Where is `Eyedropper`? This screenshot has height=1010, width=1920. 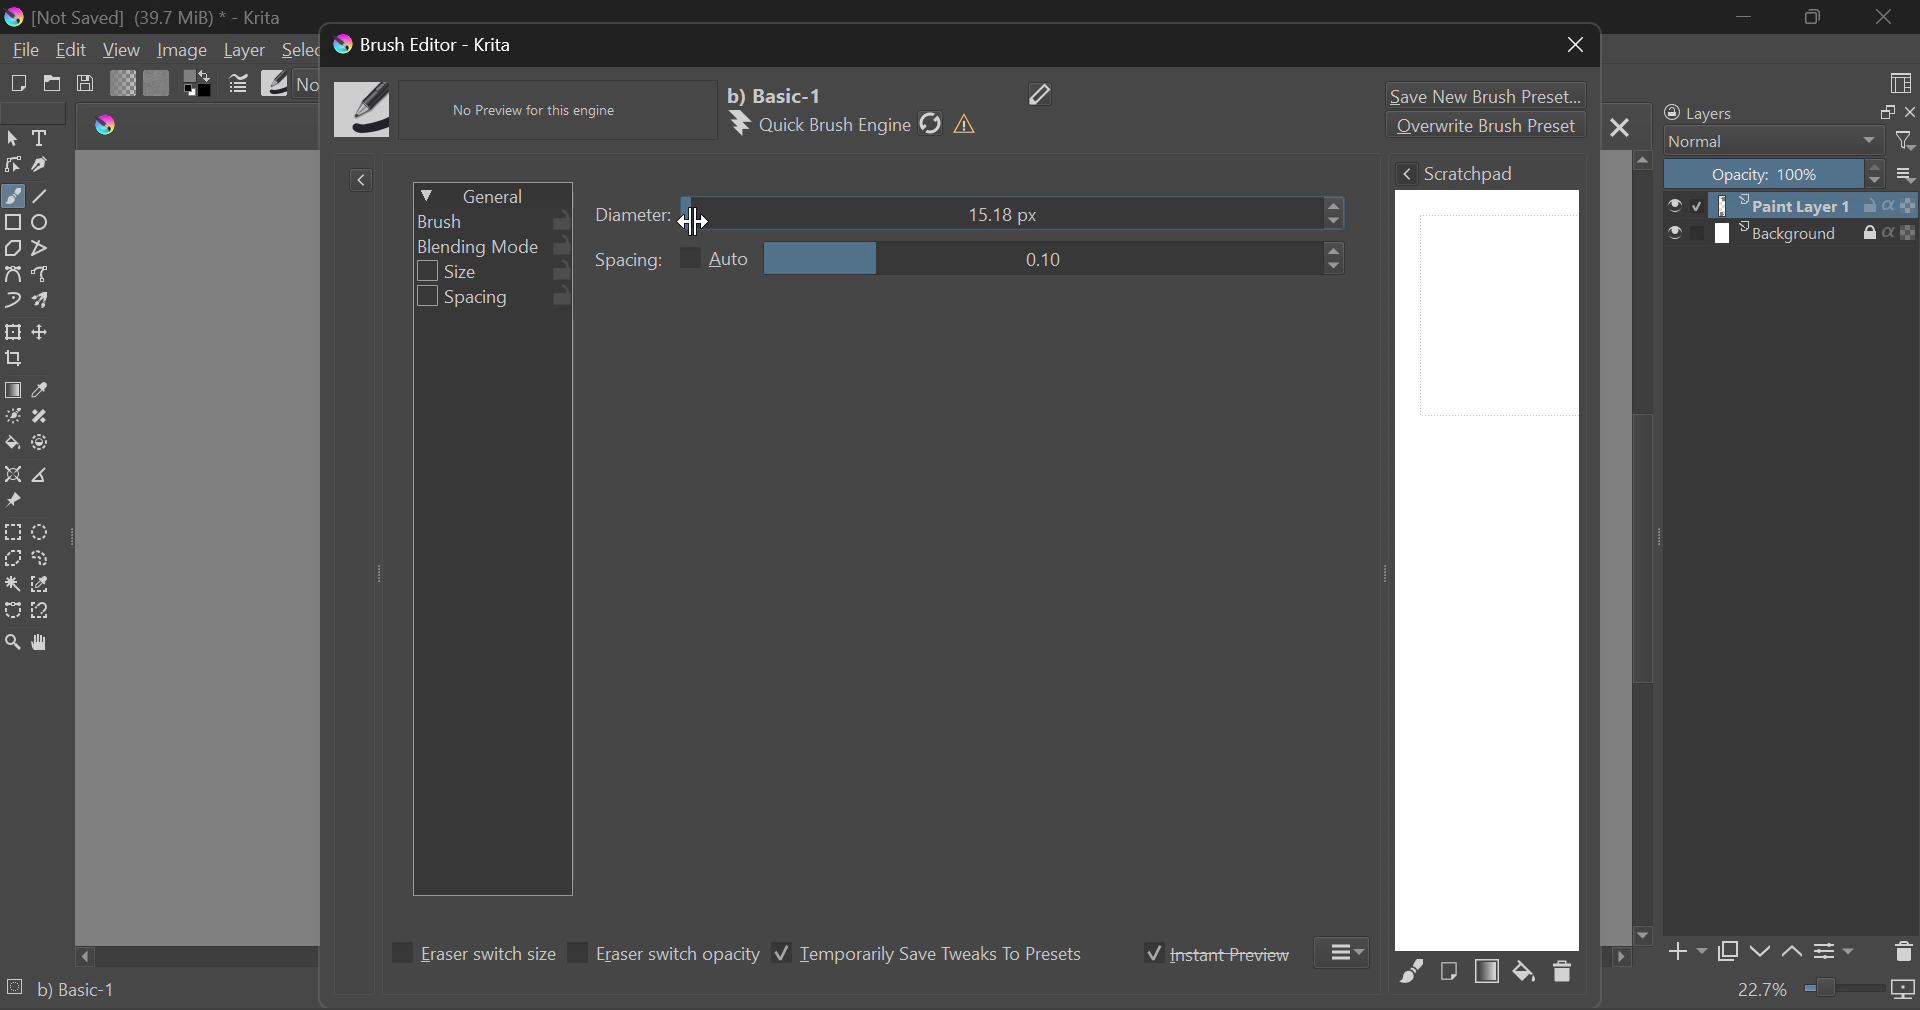 Eyedropper is located at coordinates (46, 391).